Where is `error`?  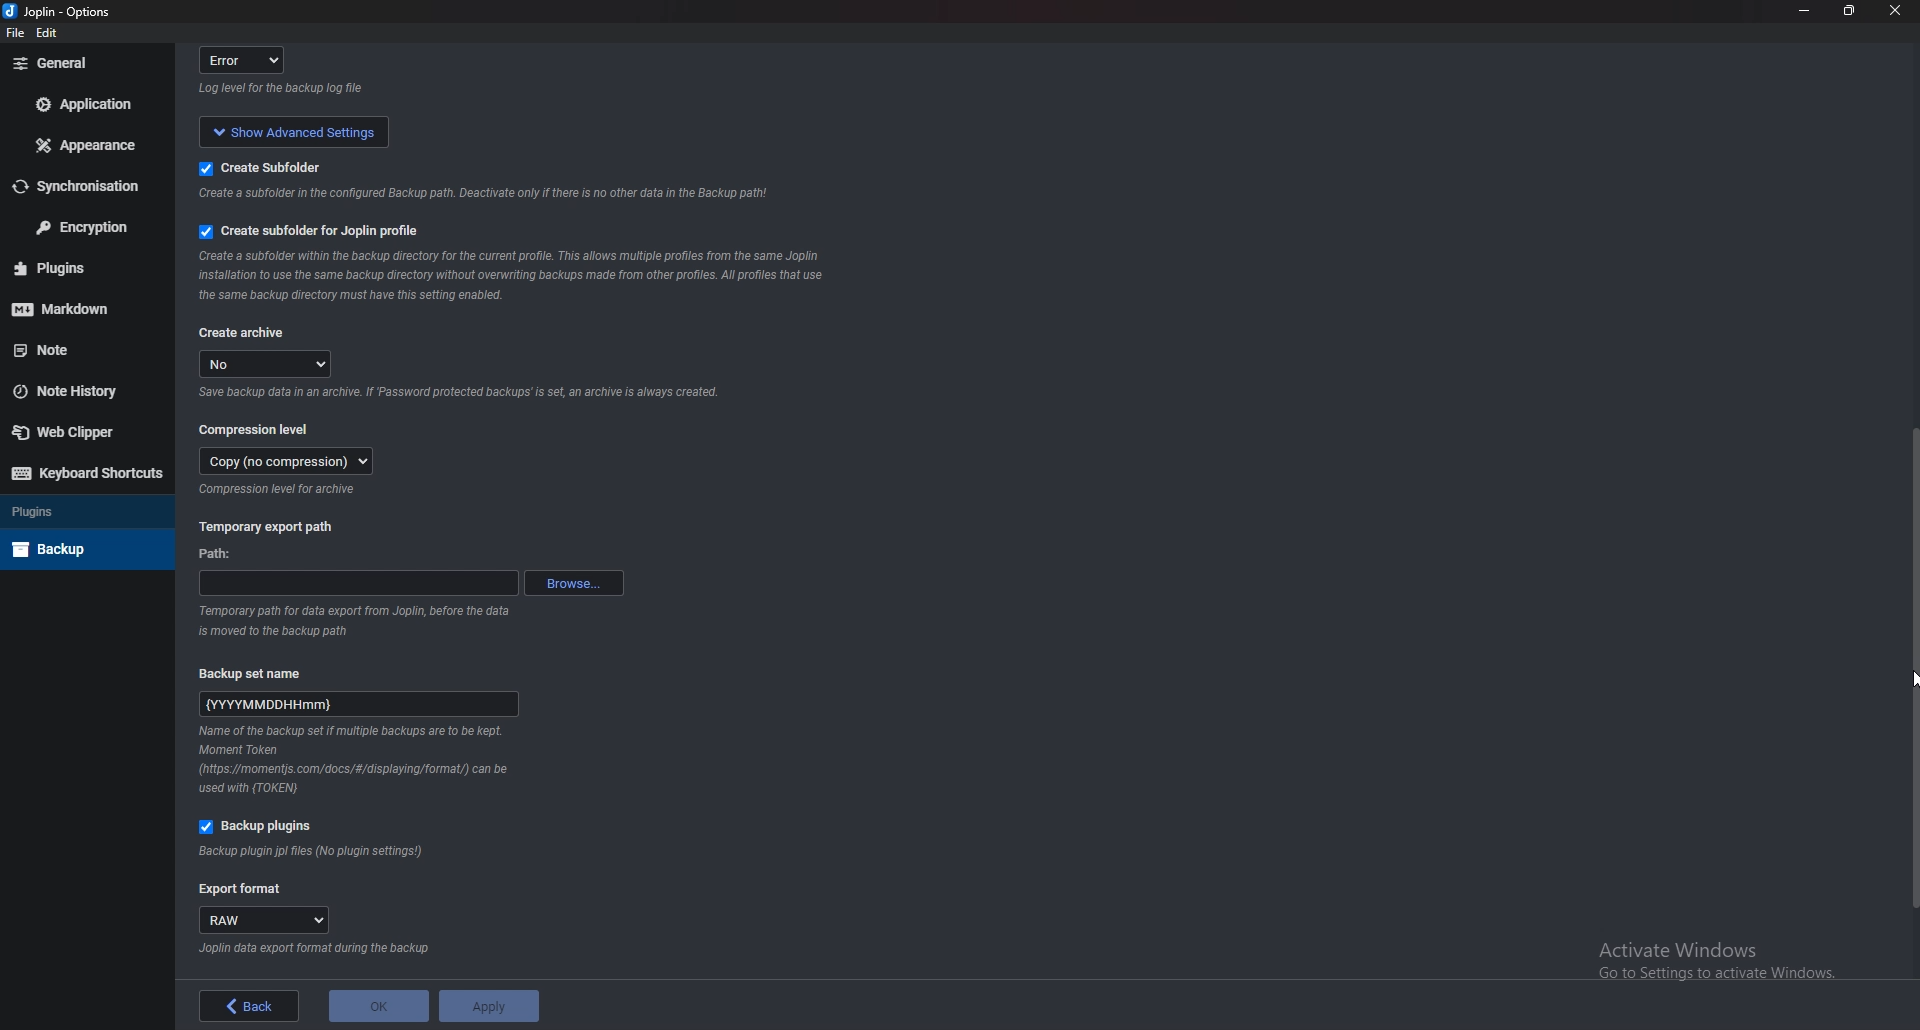
error is located at coordinates (248, 59).